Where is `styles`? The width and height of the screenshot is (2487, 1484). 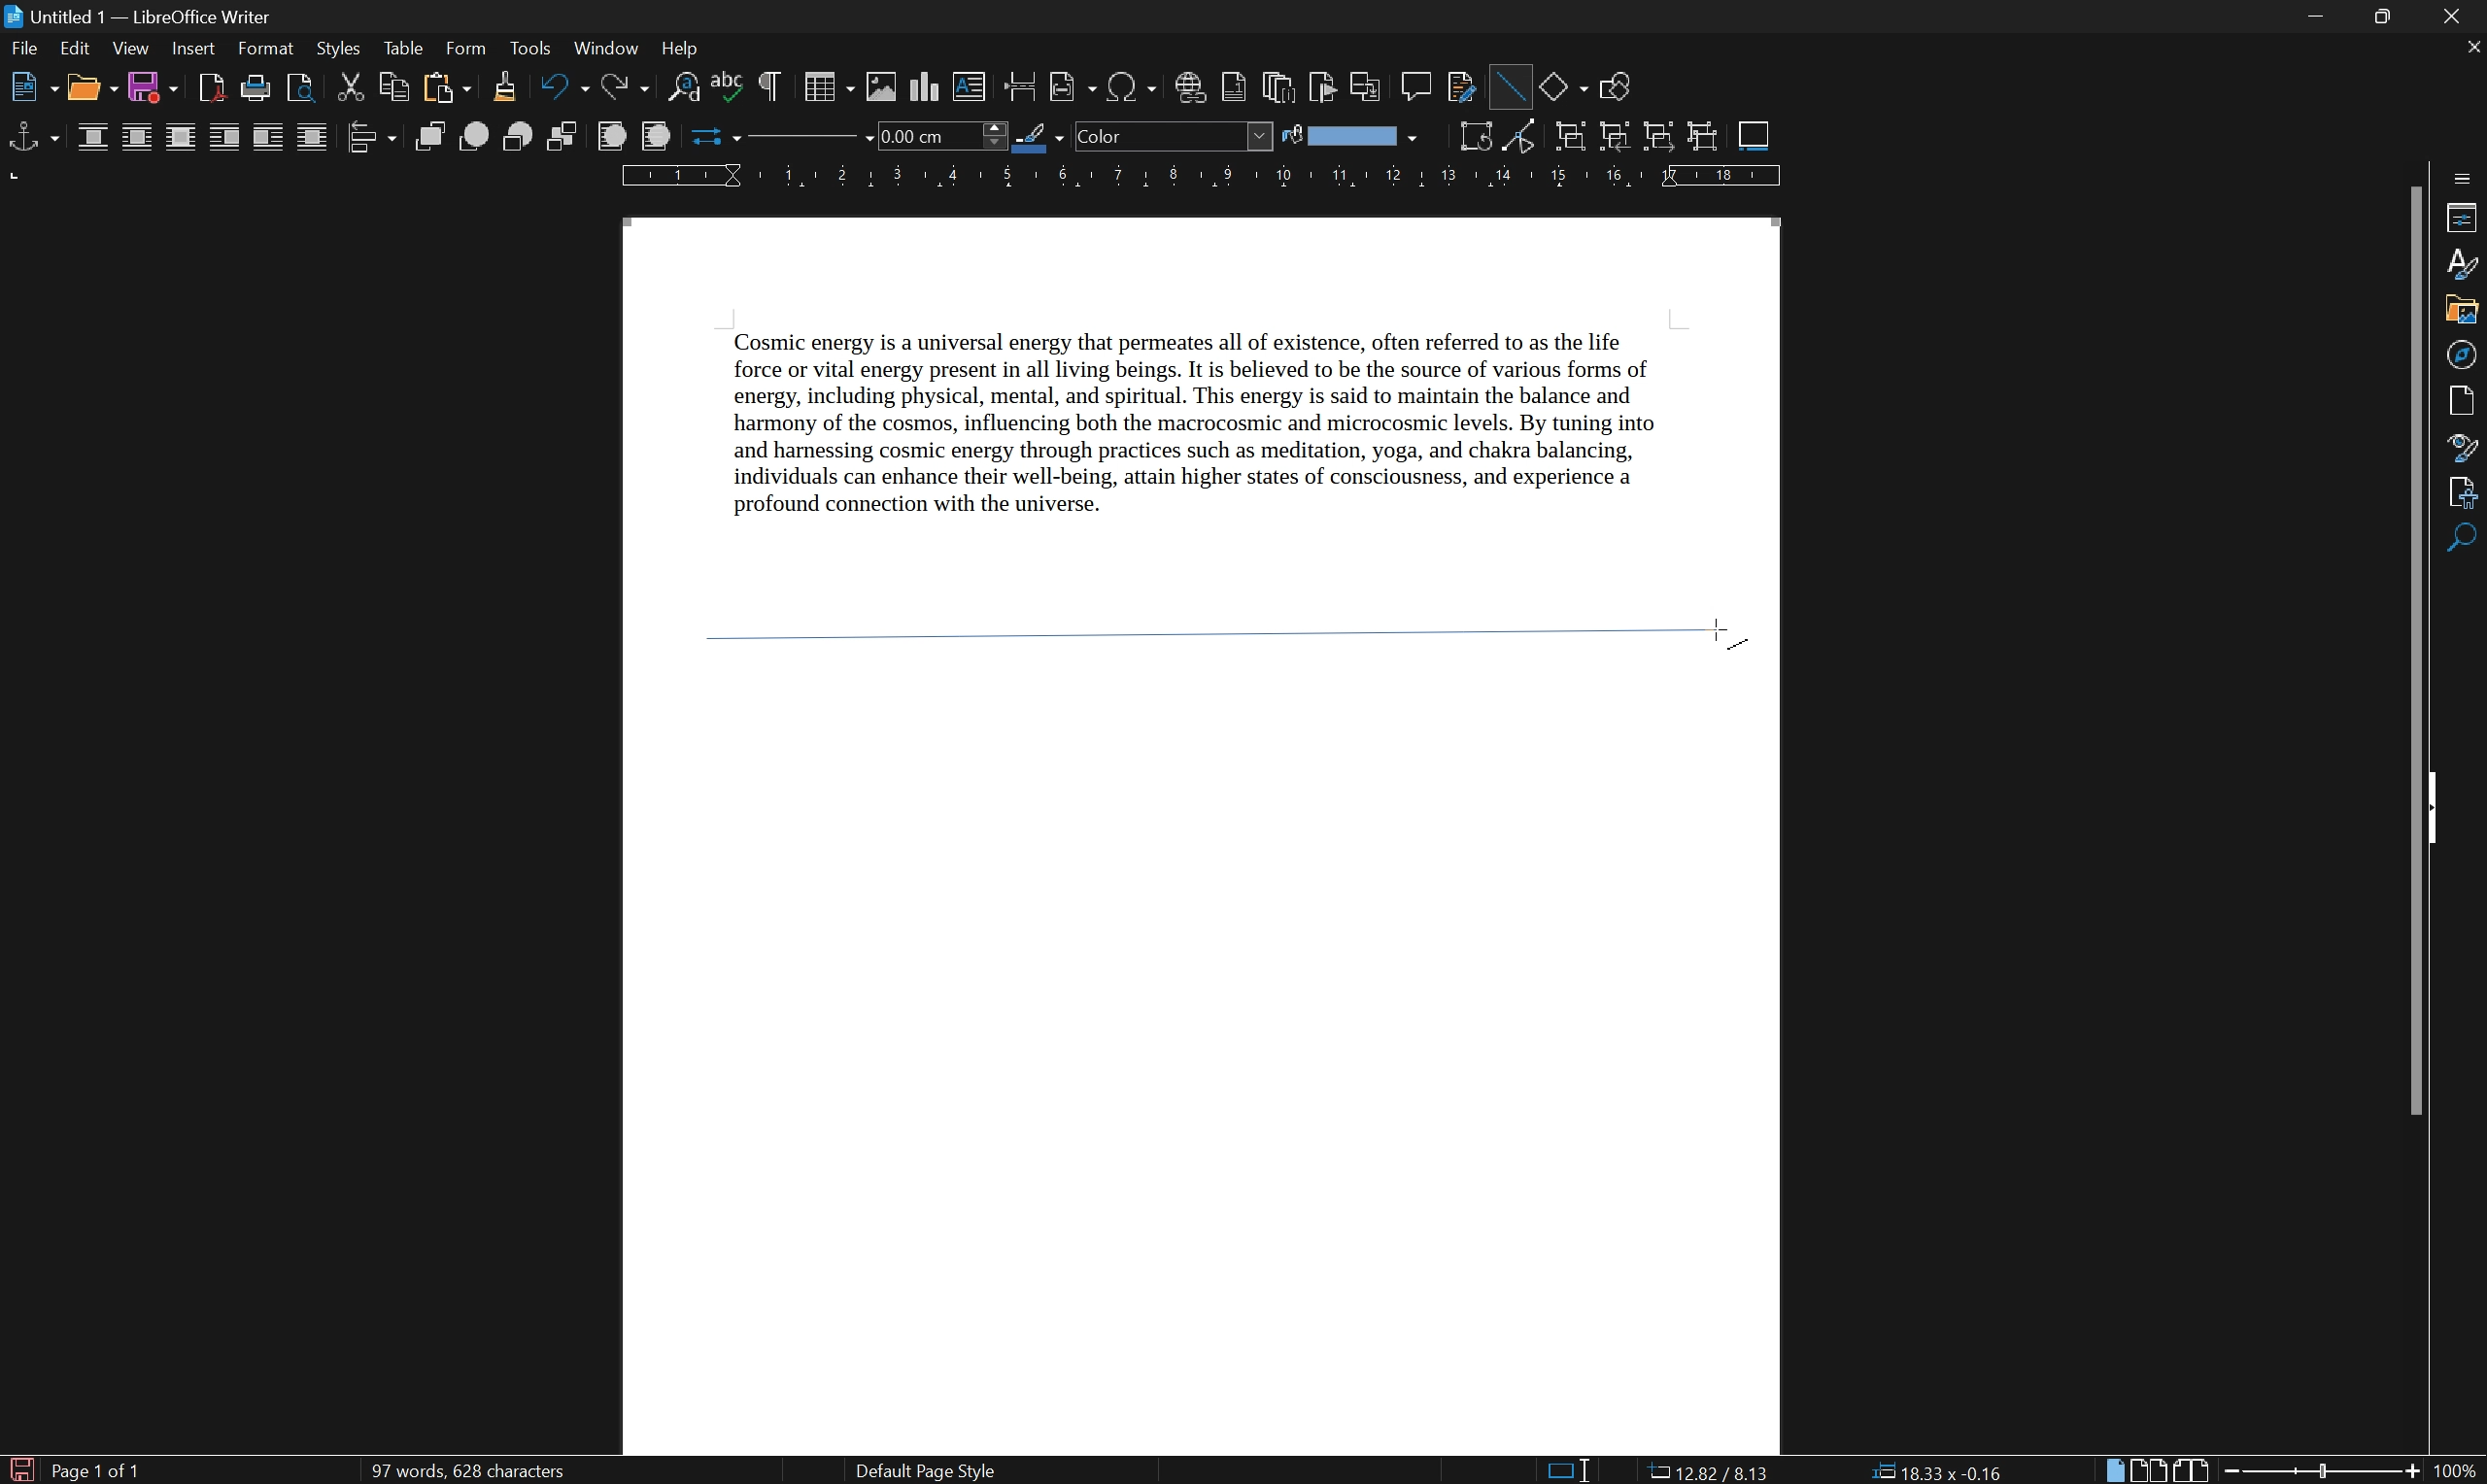 styles is located at coordinates (337, 47).